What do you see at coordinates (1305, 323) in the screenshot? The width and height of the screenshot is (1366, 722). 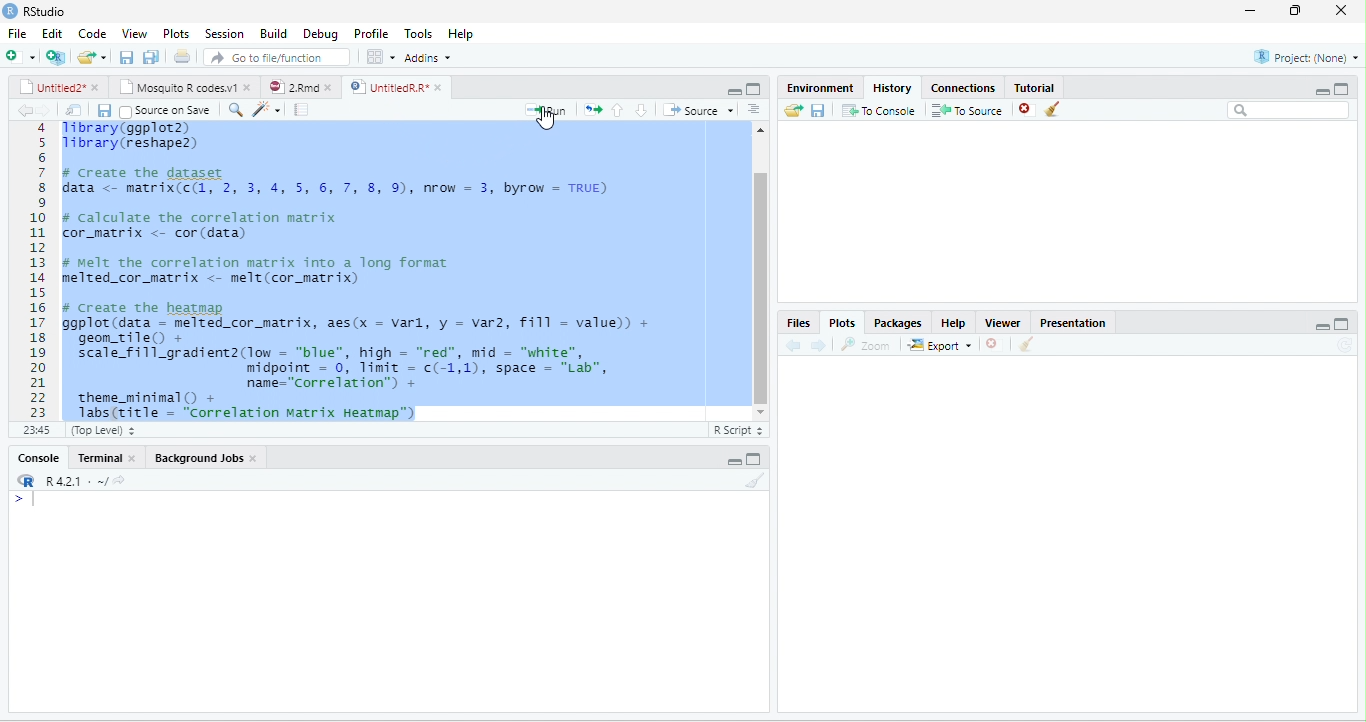 I see `` at bounding box center [1305, 323].